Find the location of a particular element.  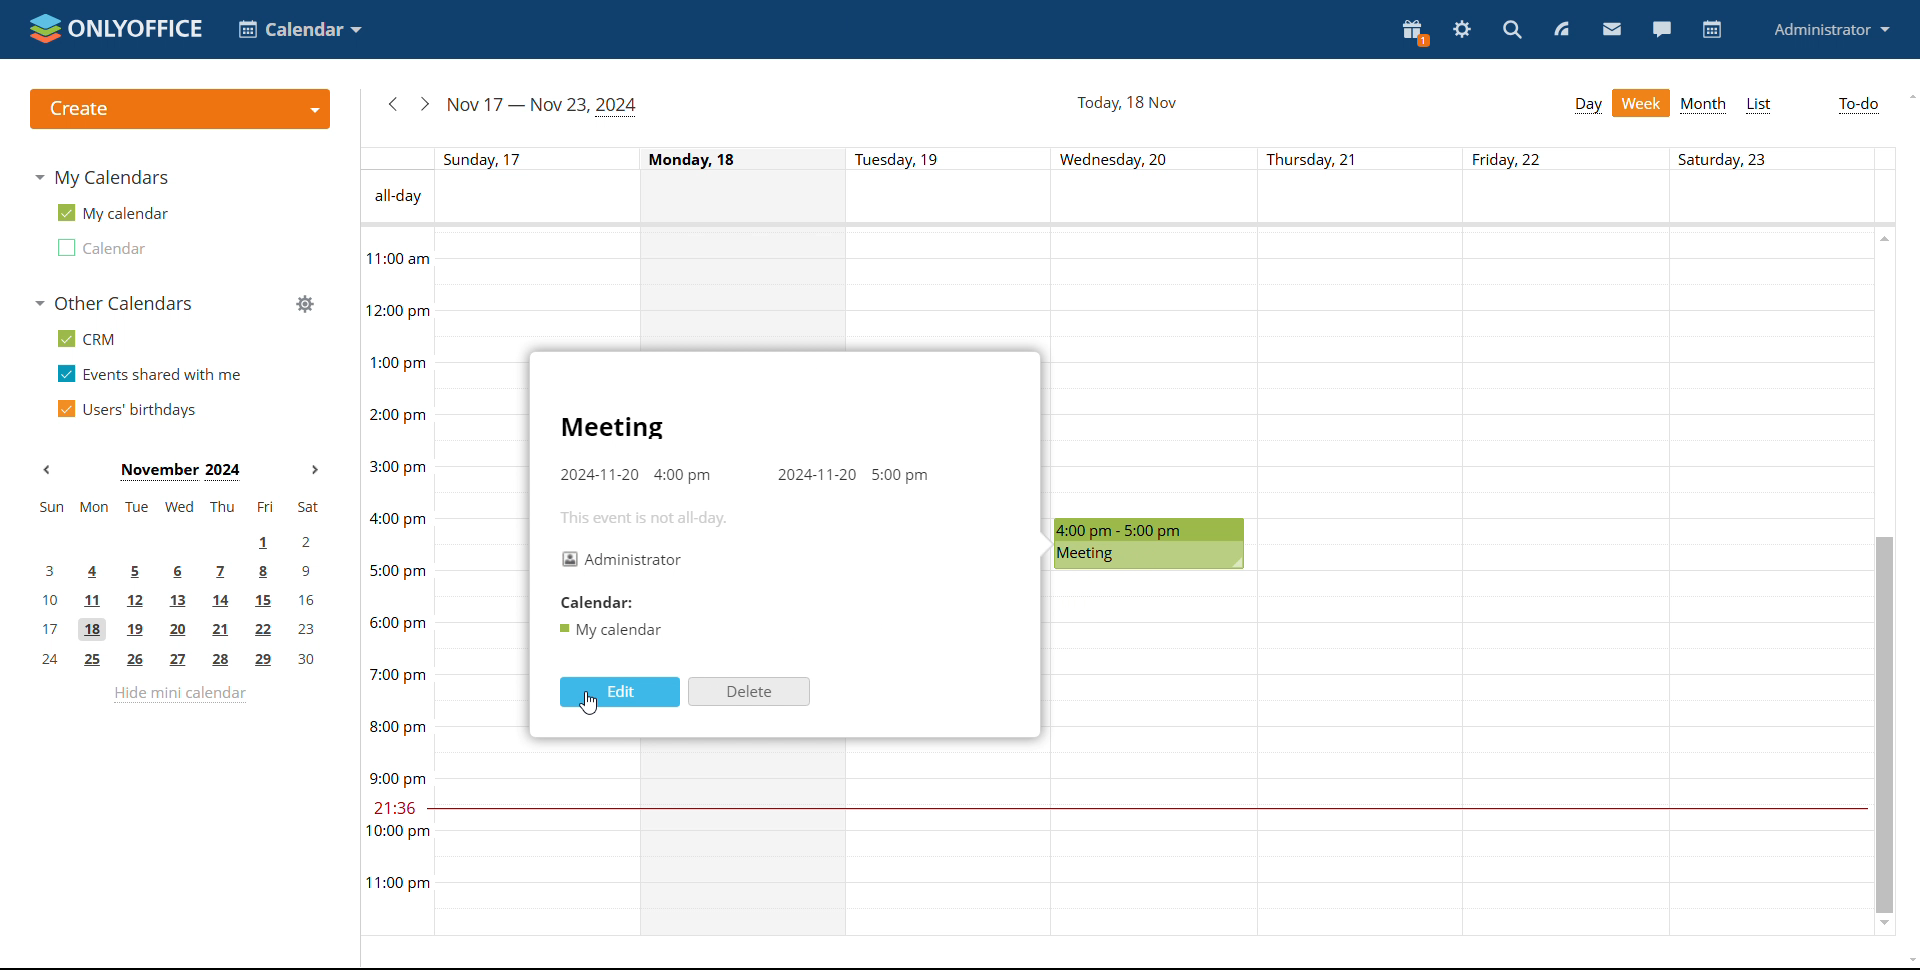

saturday is located at coordinates (1768, 581).